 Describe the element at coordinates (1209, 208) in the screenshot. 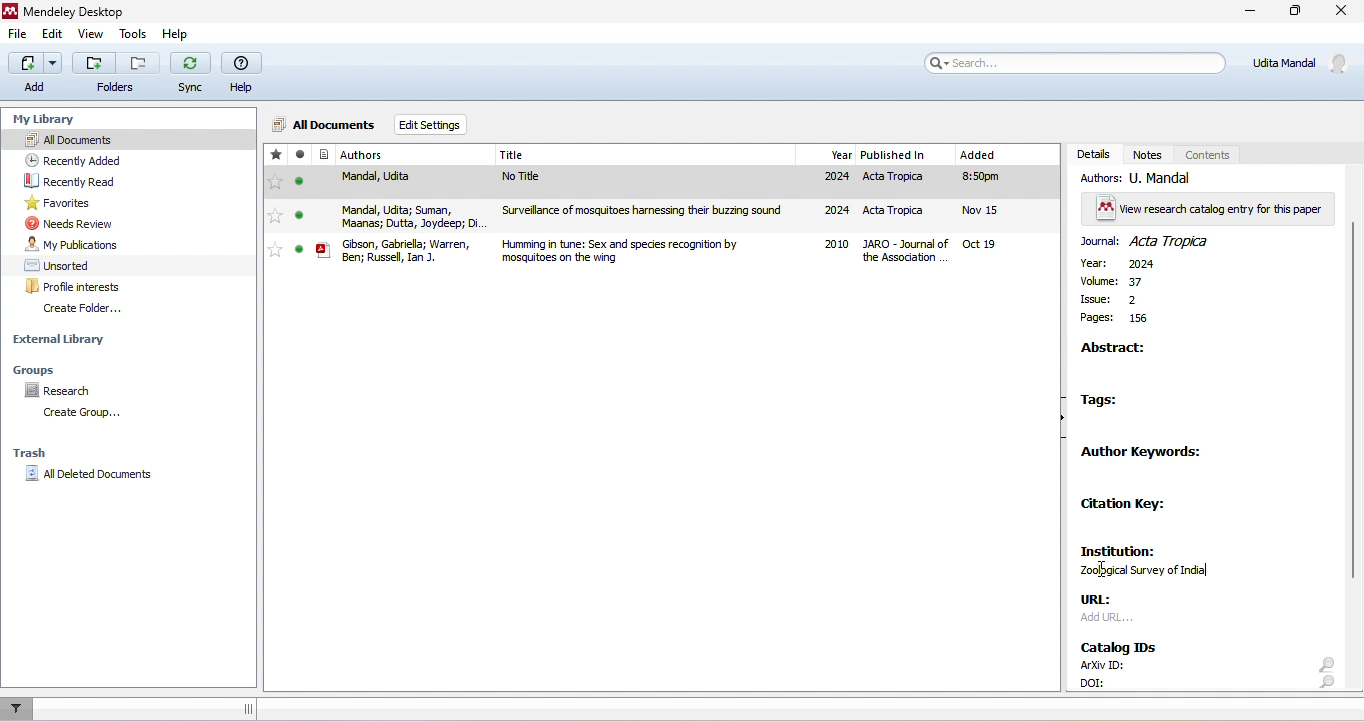

I see `view research catalog` at that location.